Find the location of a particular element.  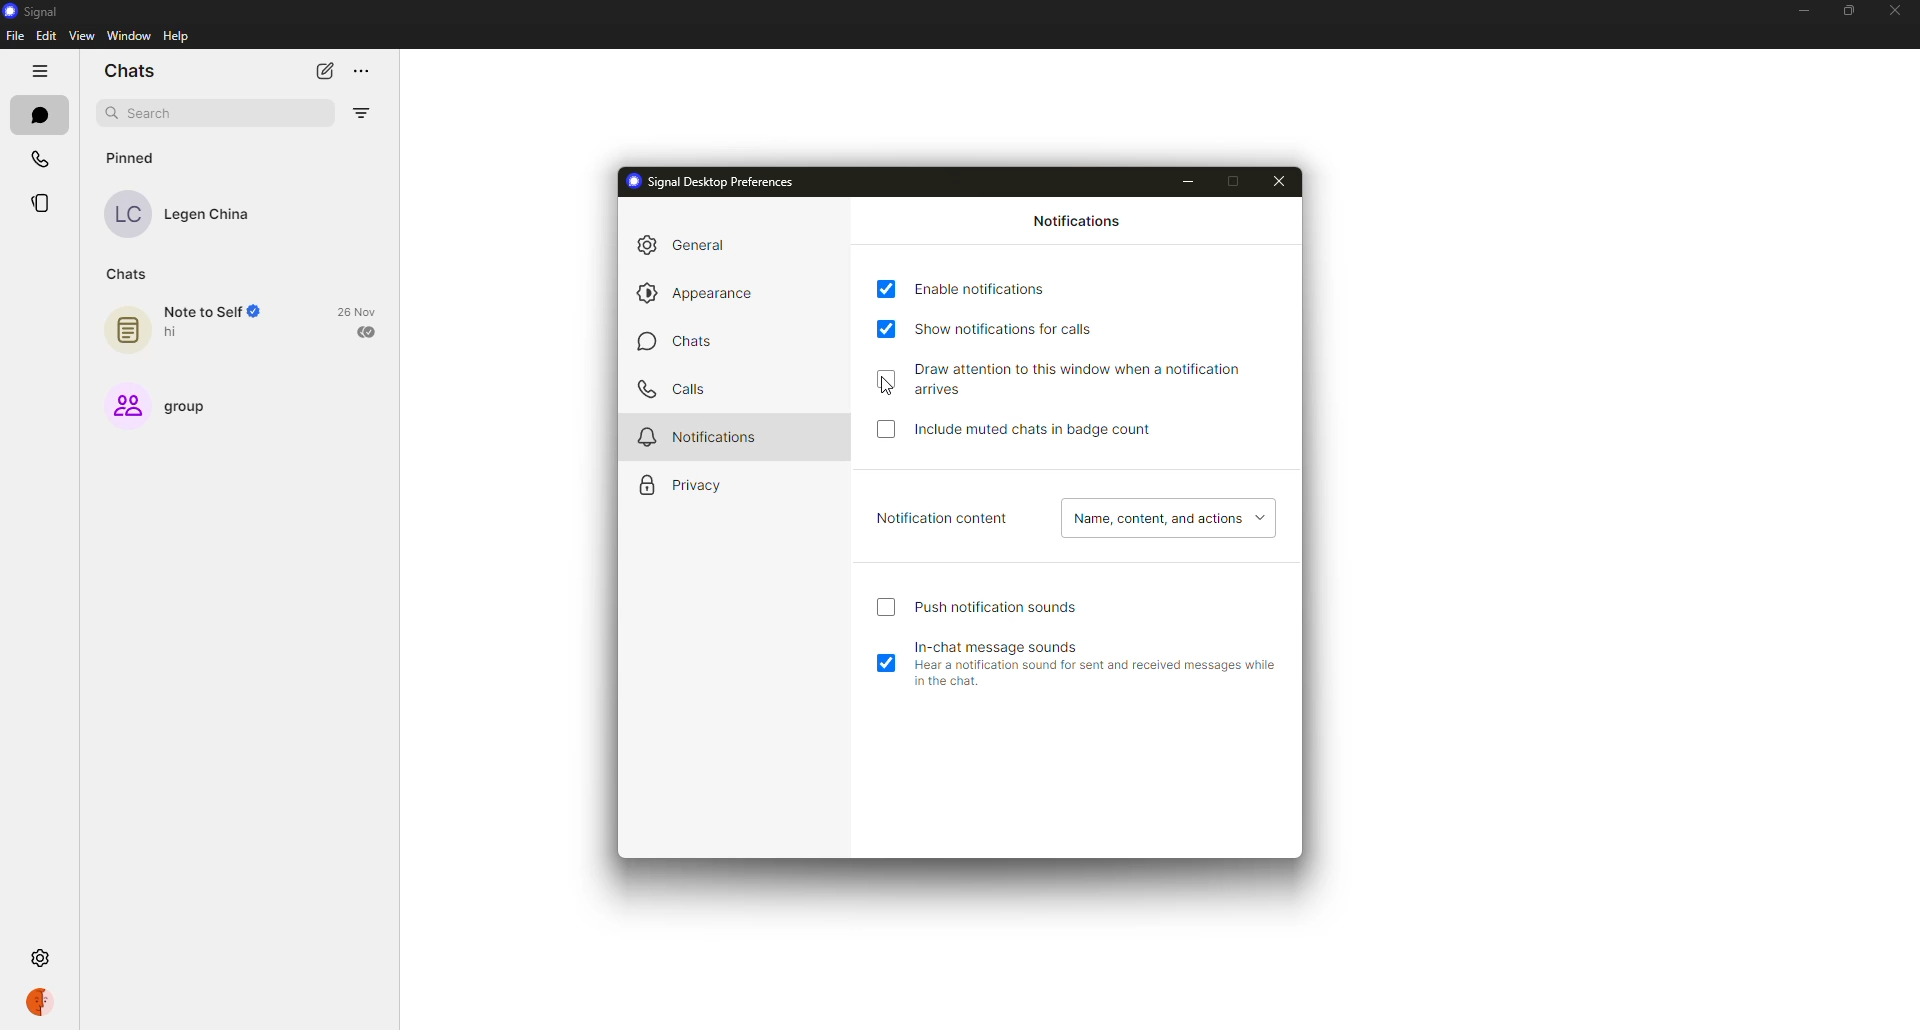

Note to Self is located at coordinates (214, 312).